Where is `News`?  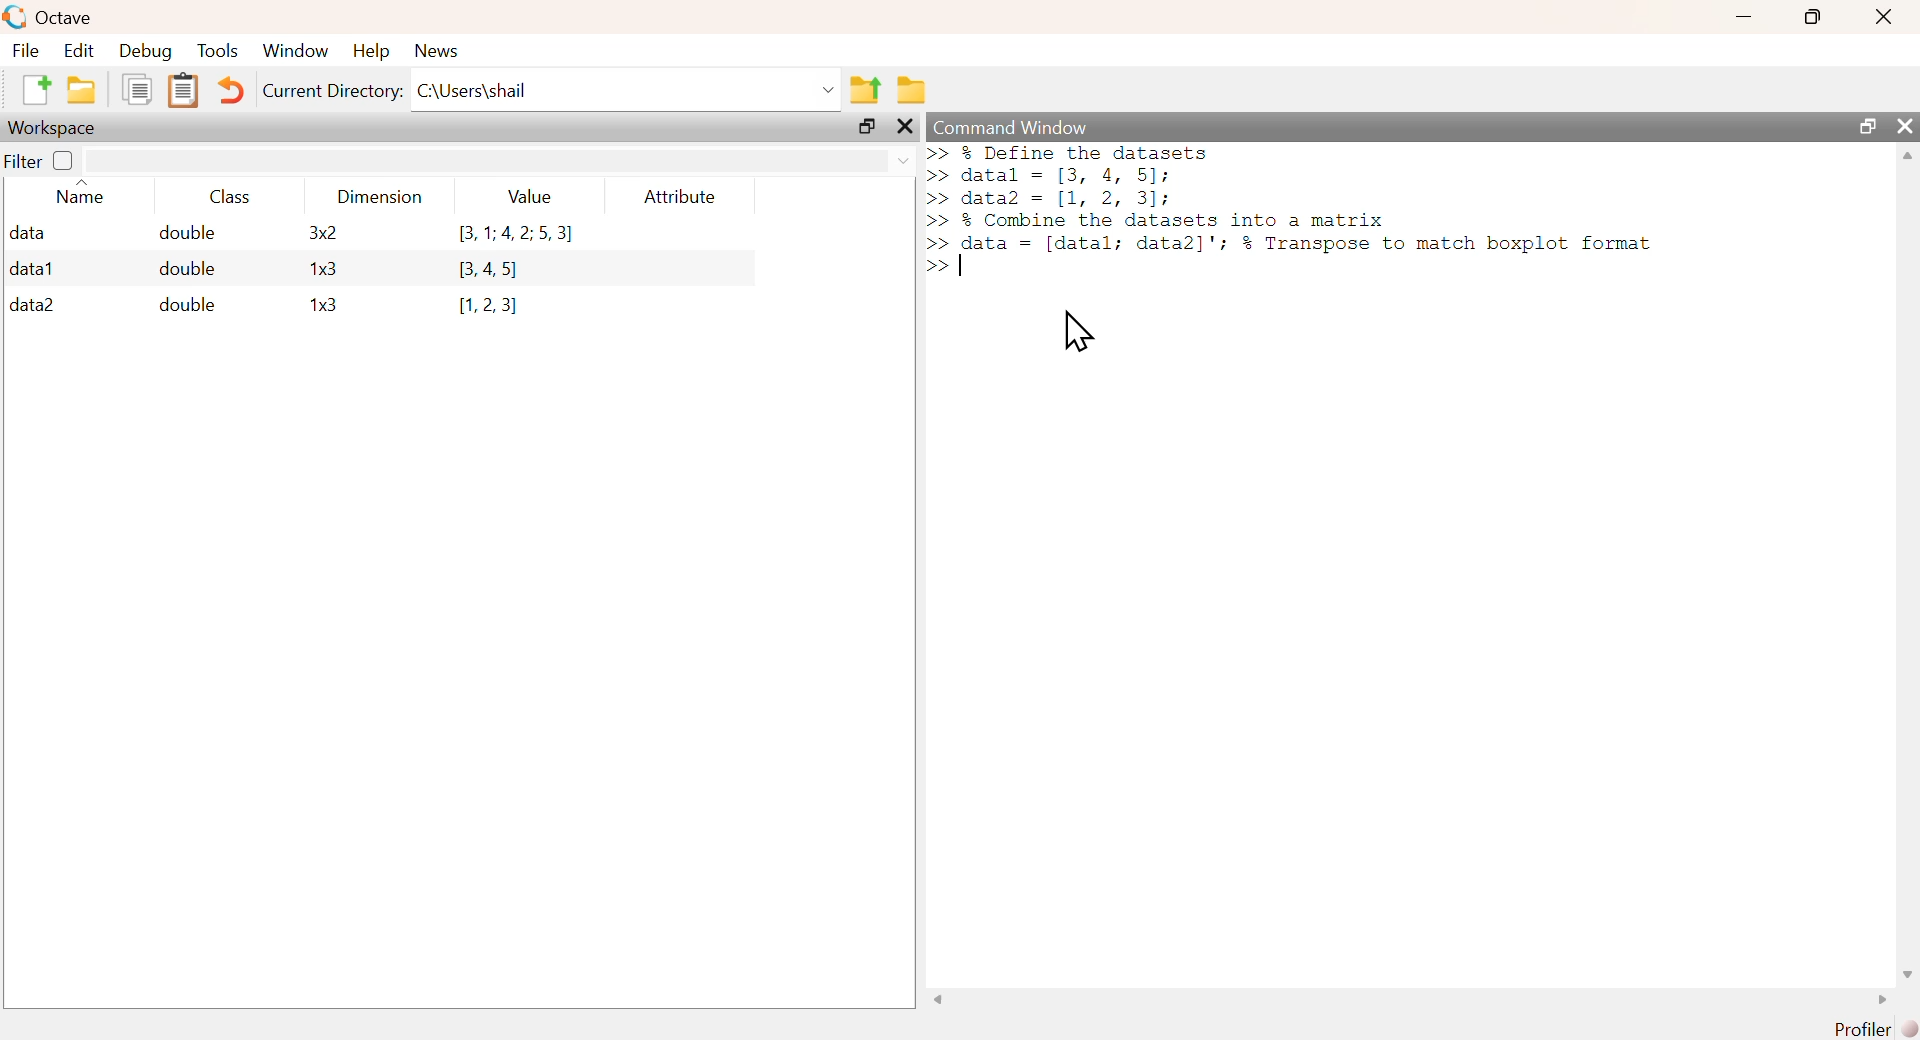
News is located at coordinates (438, 50).